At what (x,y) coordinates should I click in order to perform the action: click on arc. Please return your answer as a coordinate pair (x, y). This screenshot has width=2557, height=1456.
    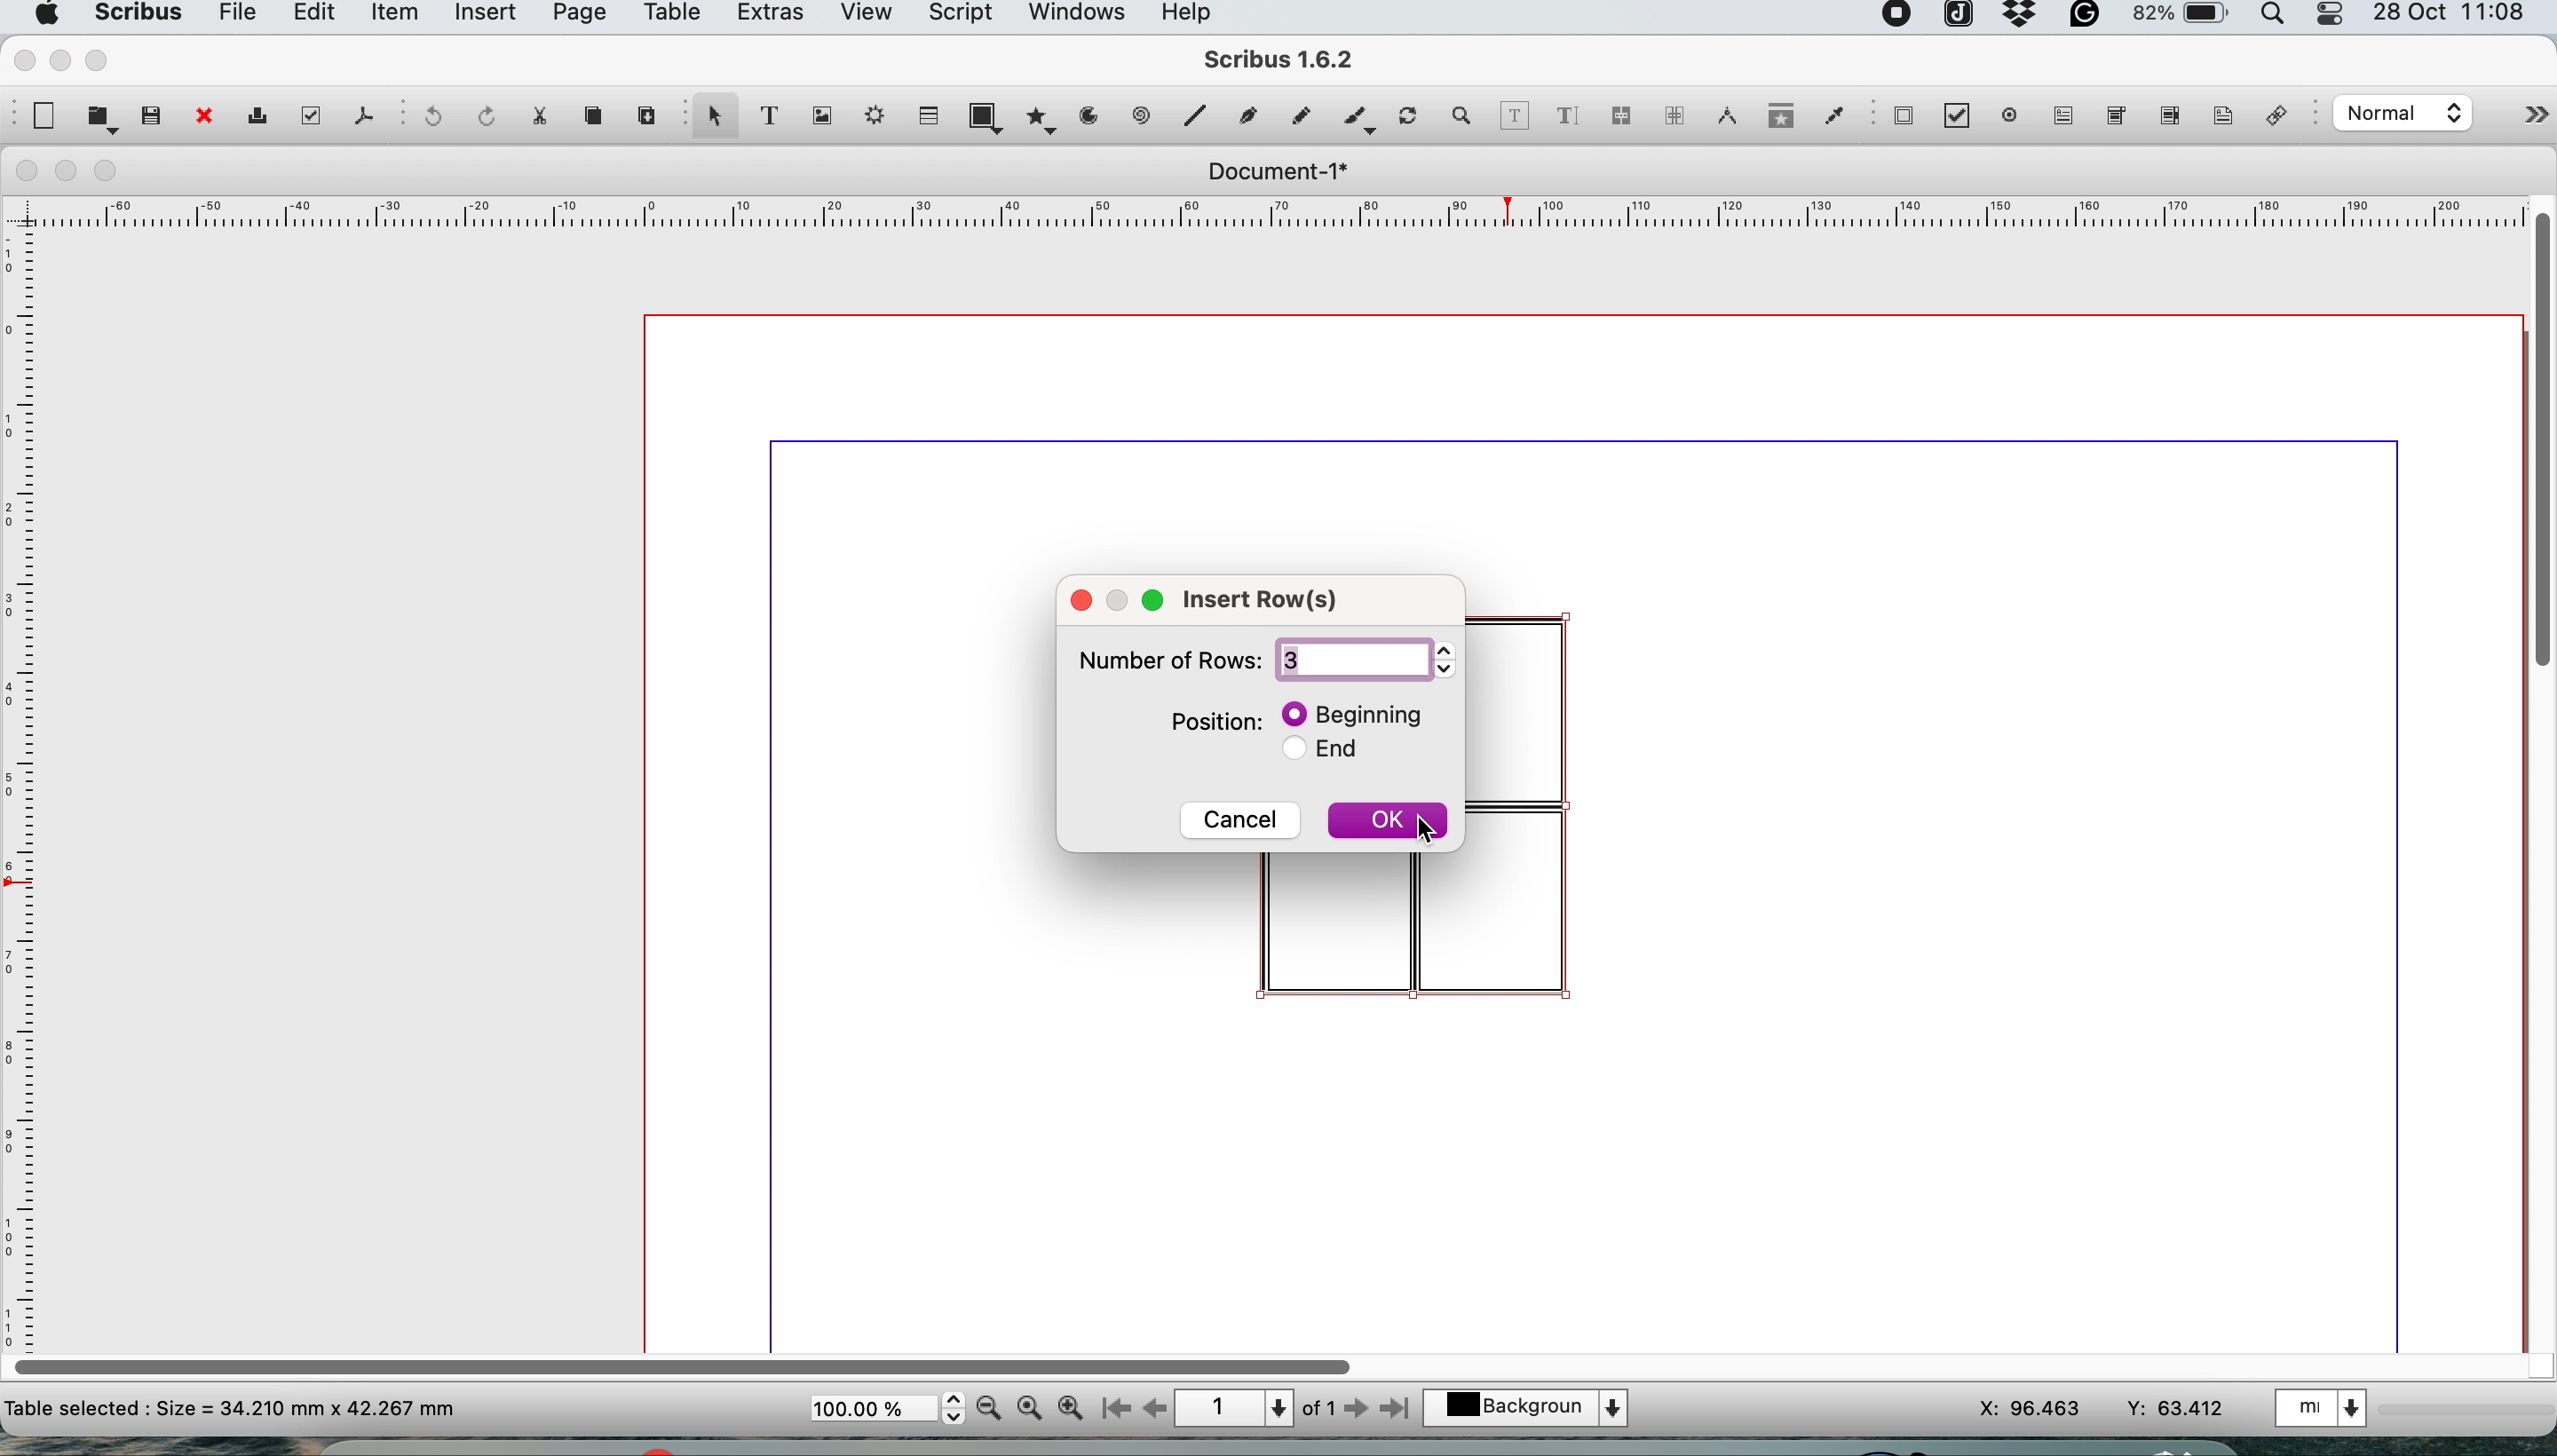
    Looking at the image, I should click on (1096, 116).